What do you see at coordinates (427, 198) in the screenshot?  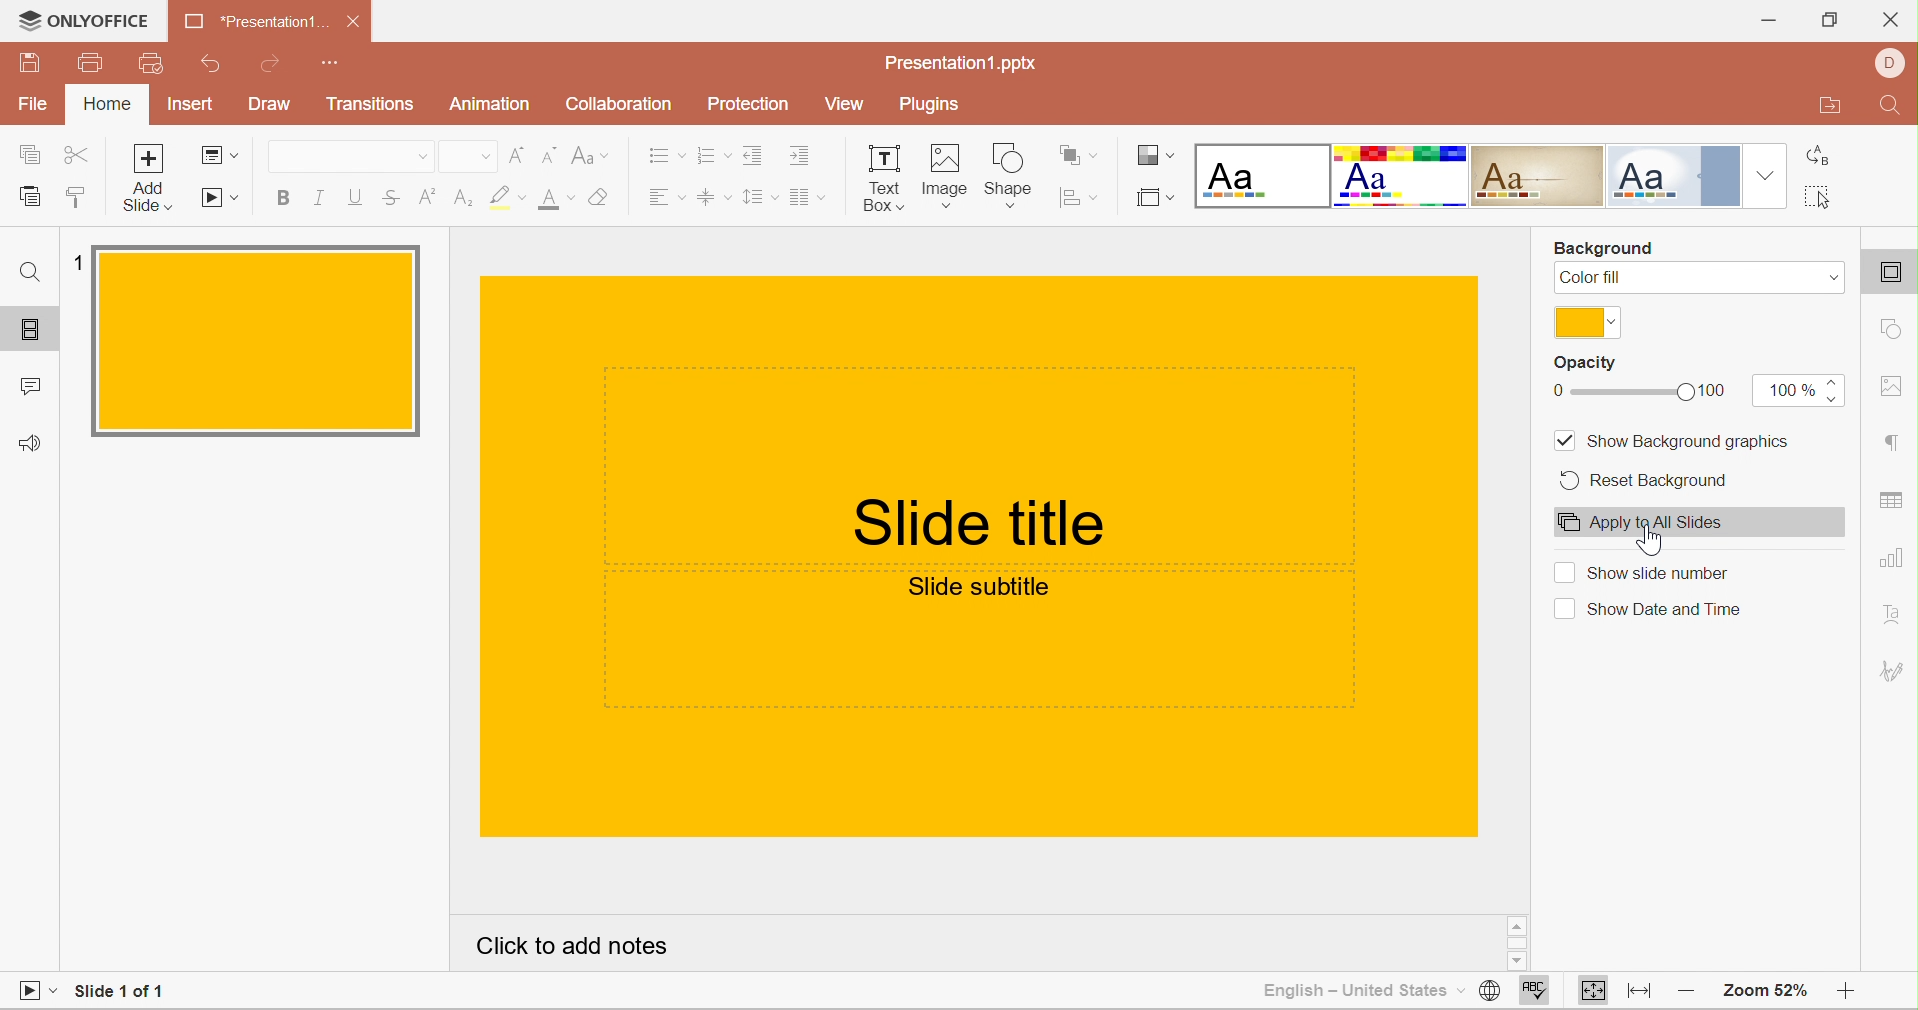 I see `Superscript` at bounding box center [427, 198].